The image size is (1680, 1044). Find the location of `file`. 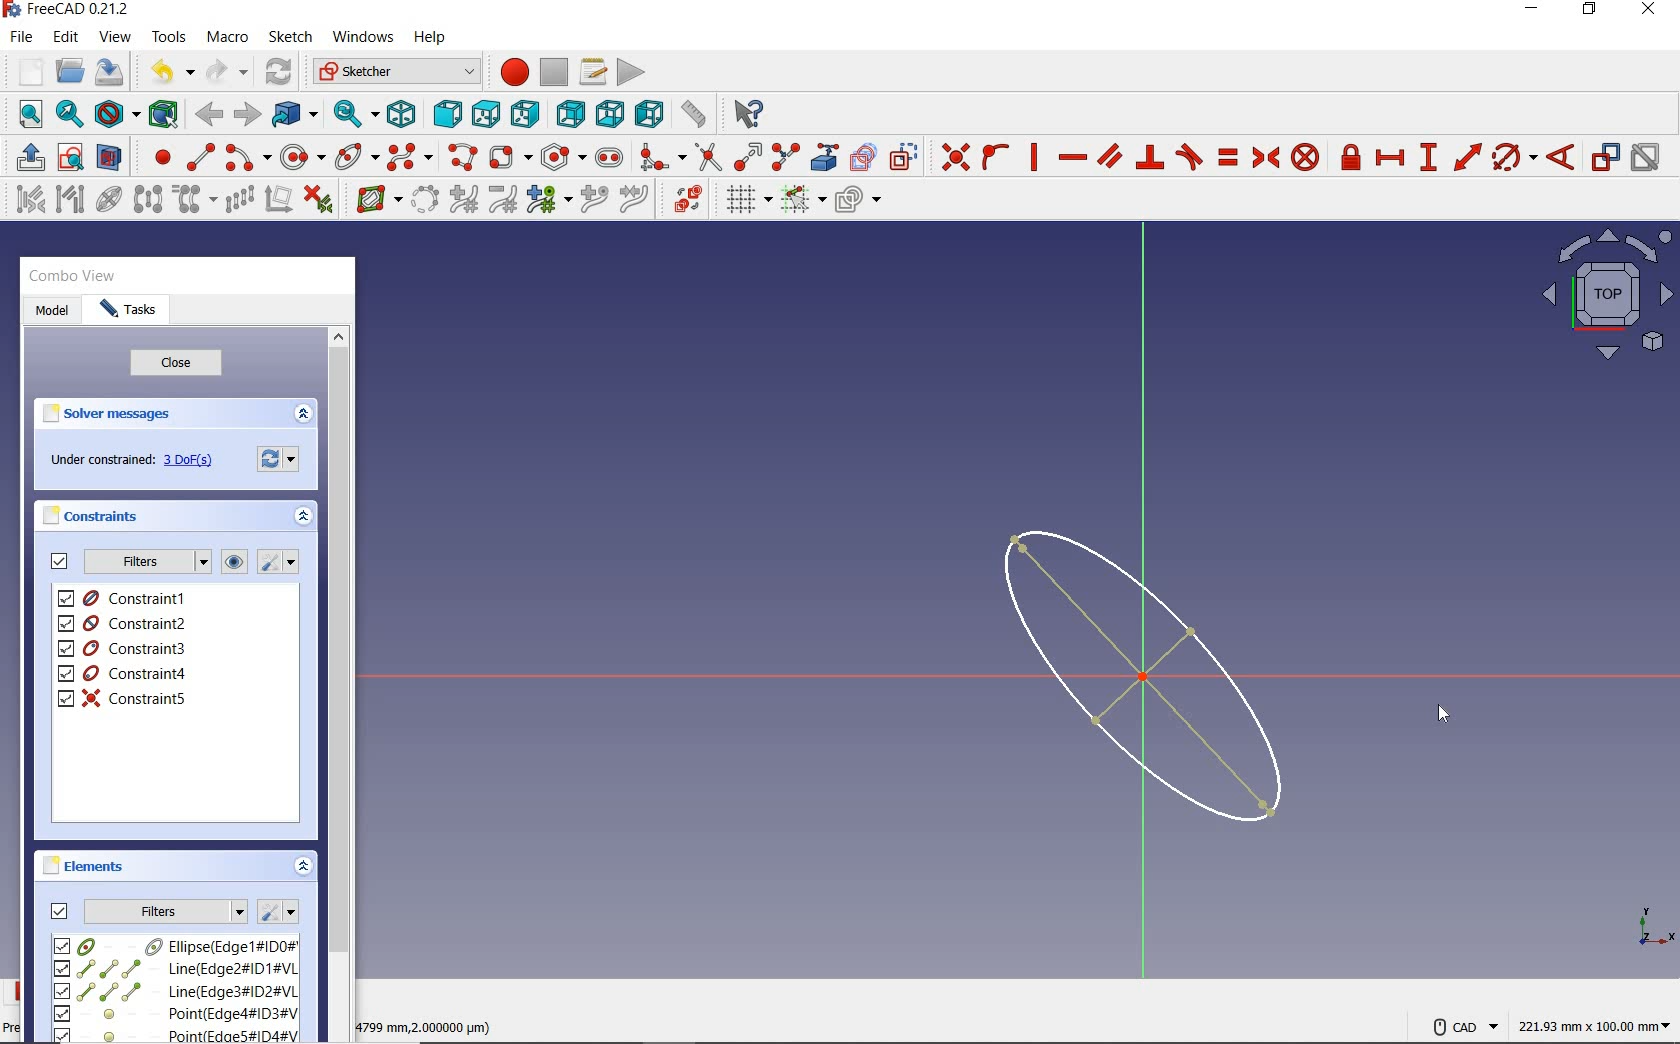

file is located at coordinates (21, 37).